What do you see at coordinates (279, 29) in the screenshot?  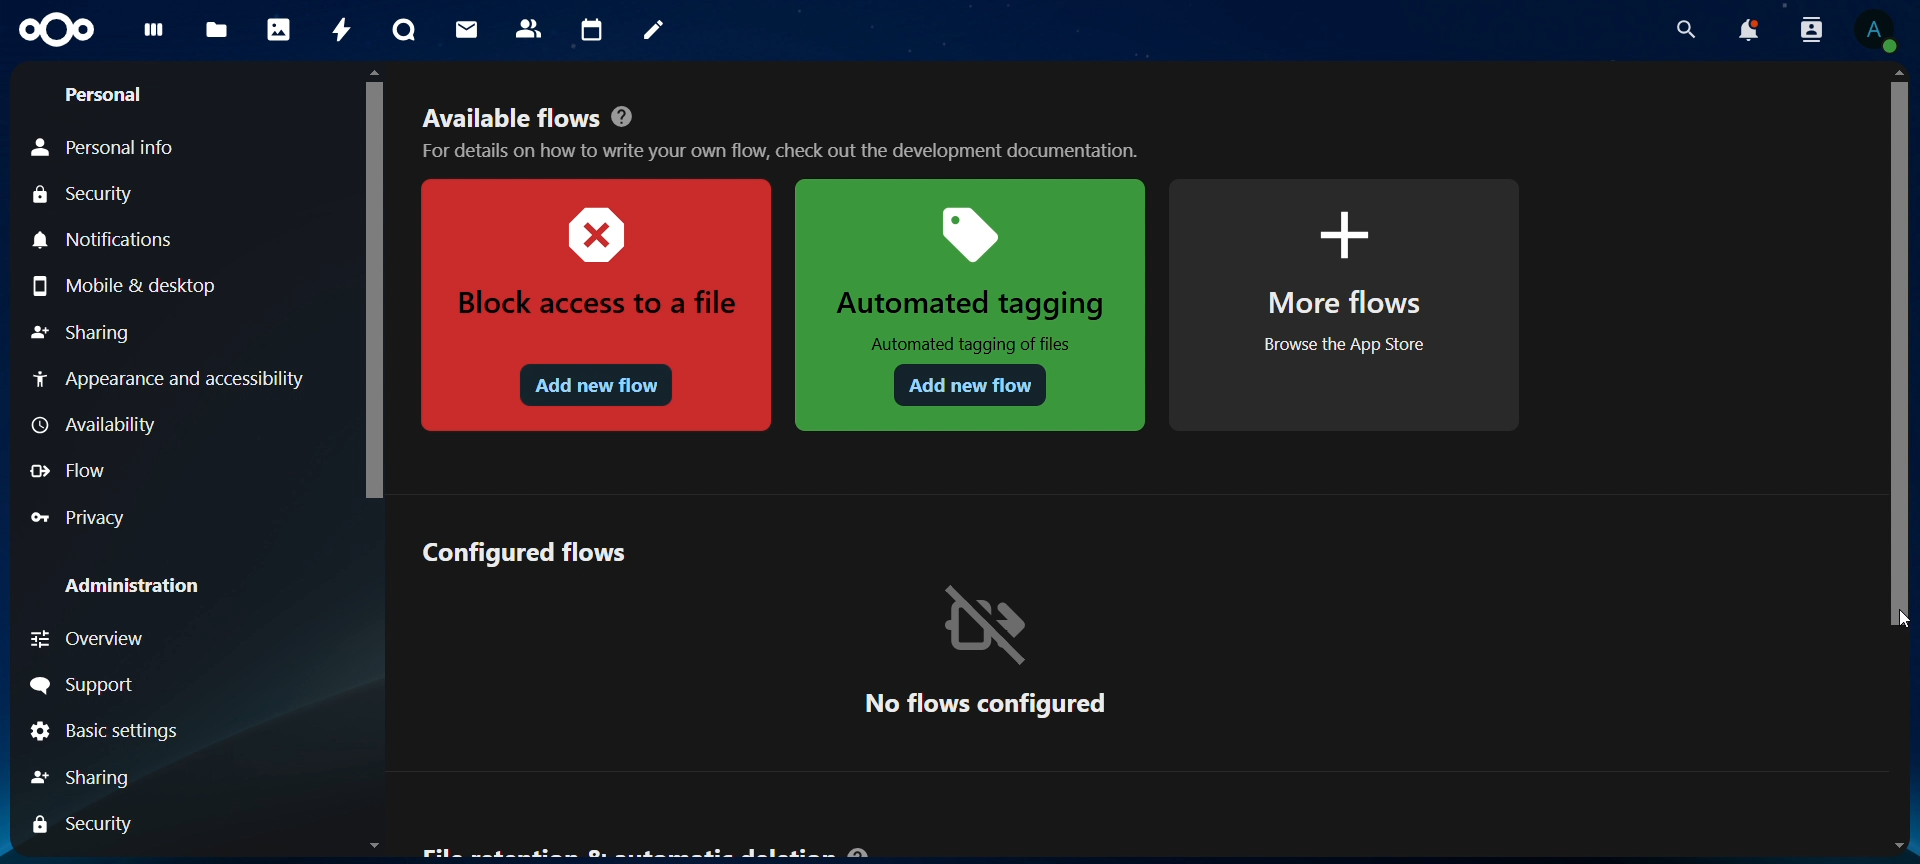 I see `photos` at bounding box center [279, 29].